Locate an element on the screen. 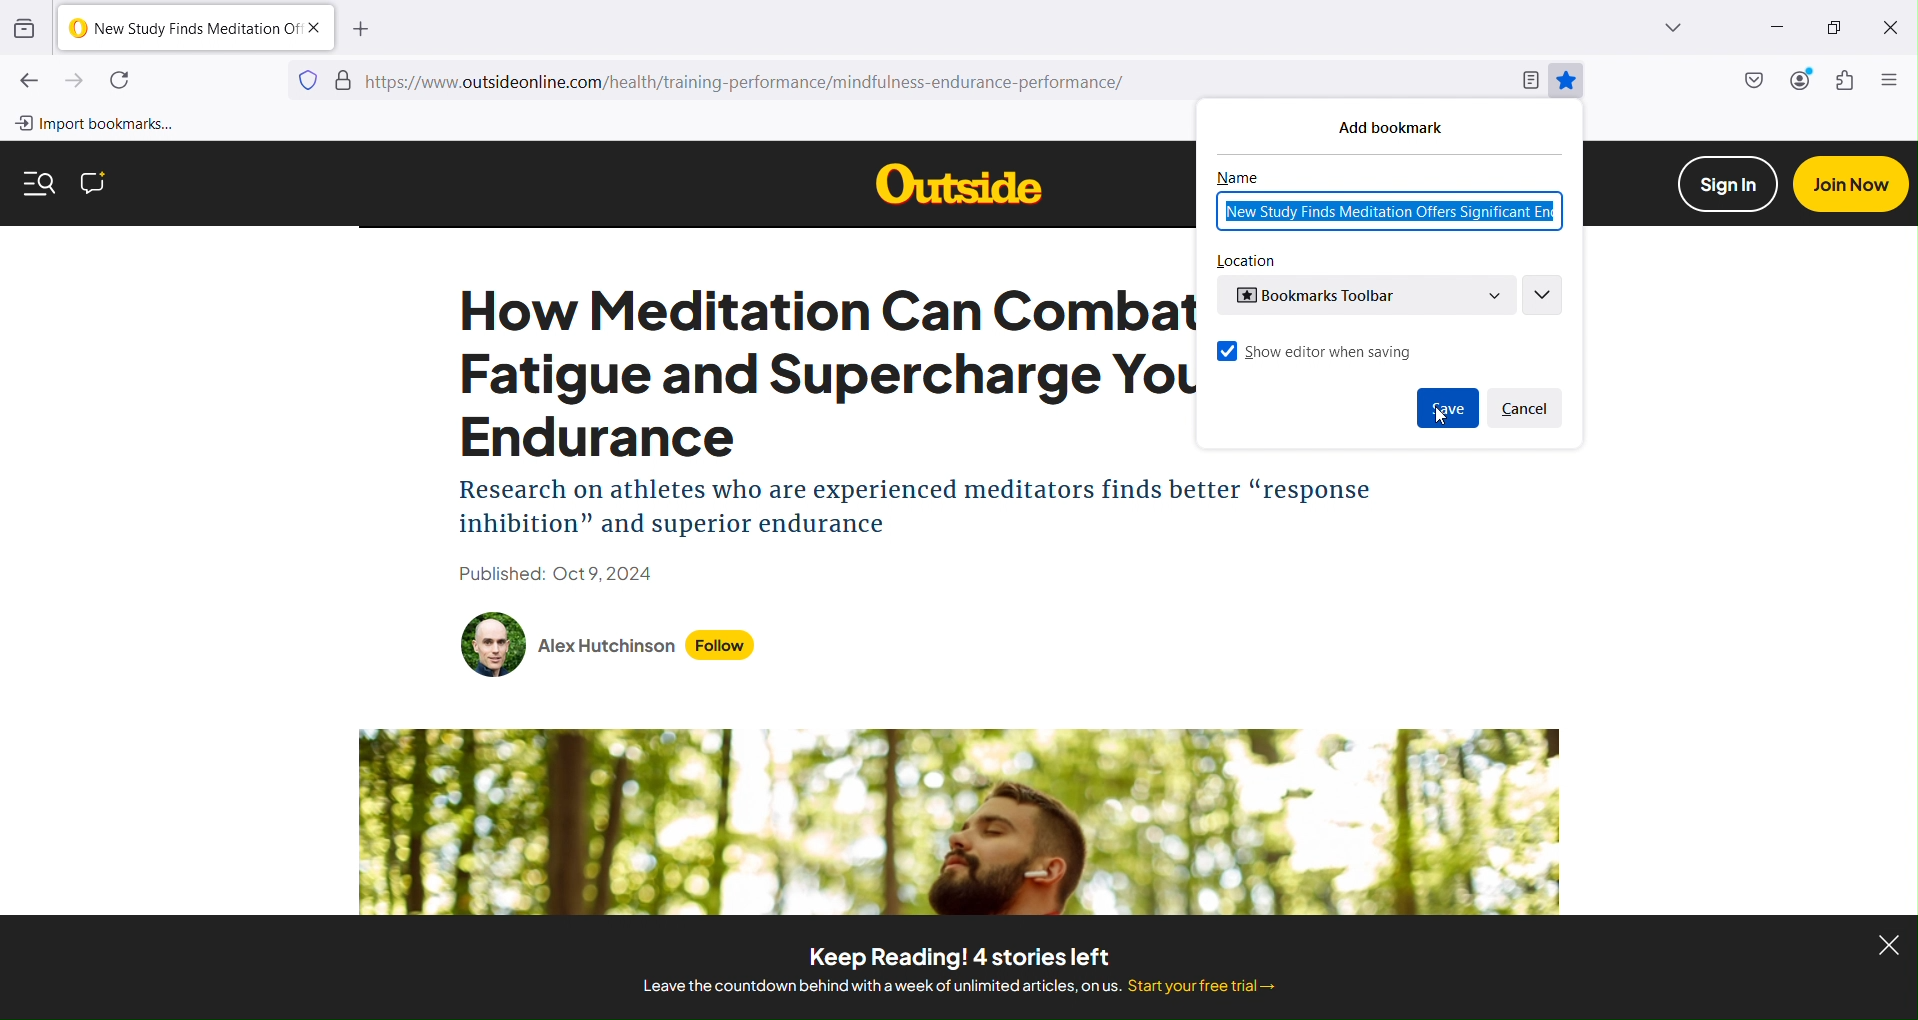  Webpage Content is located at coordinates (824, 438).